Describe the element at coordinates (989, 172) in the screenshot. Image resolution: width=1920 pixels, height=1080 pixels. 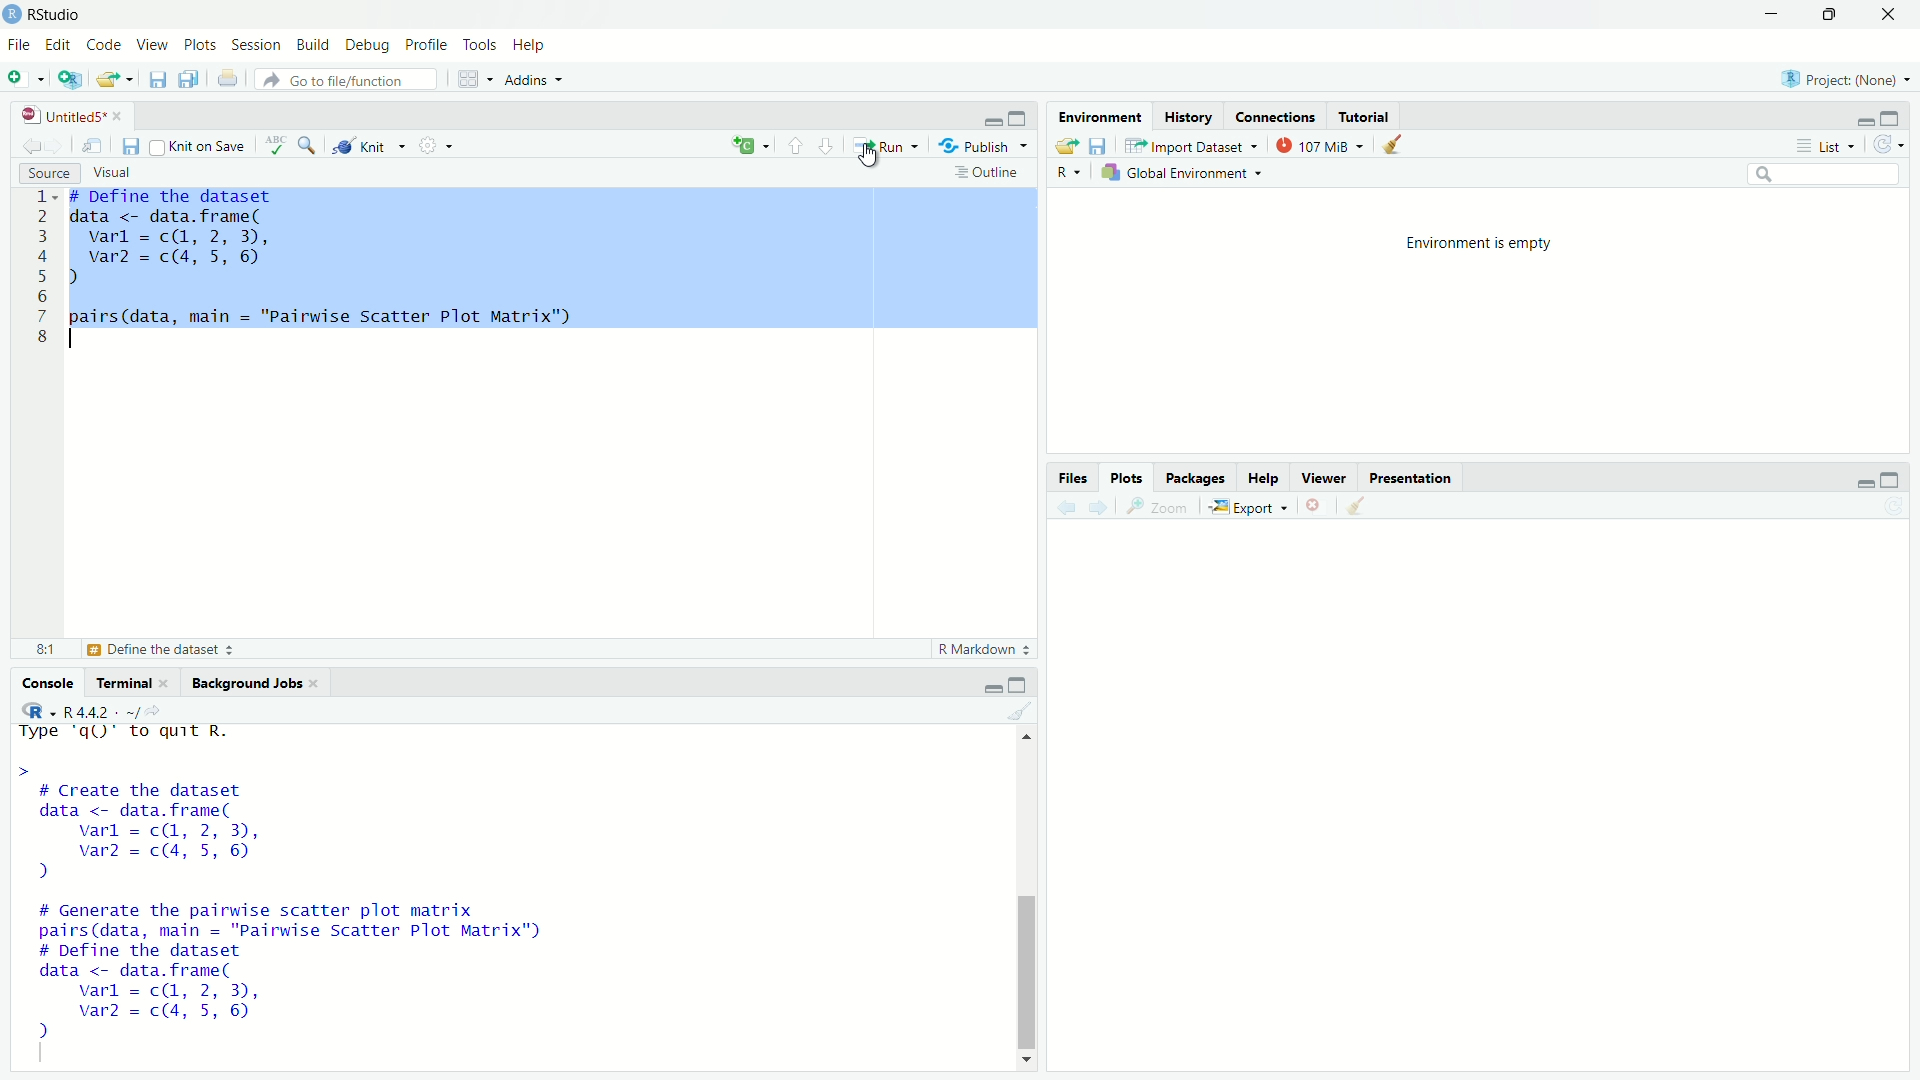
I see `Show document outline (Ctrl + Shift + O)` at that location.